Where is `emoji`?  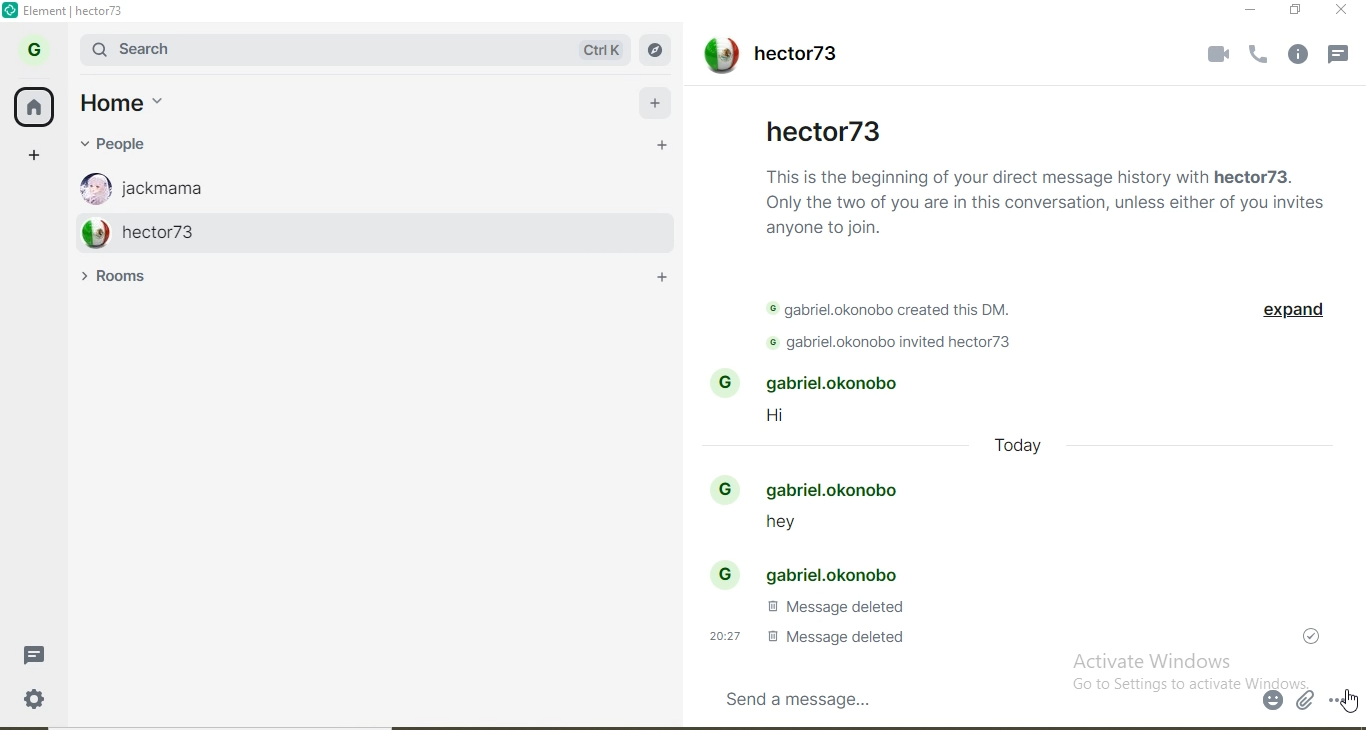
emoji is located at coordinates (1274, 701).